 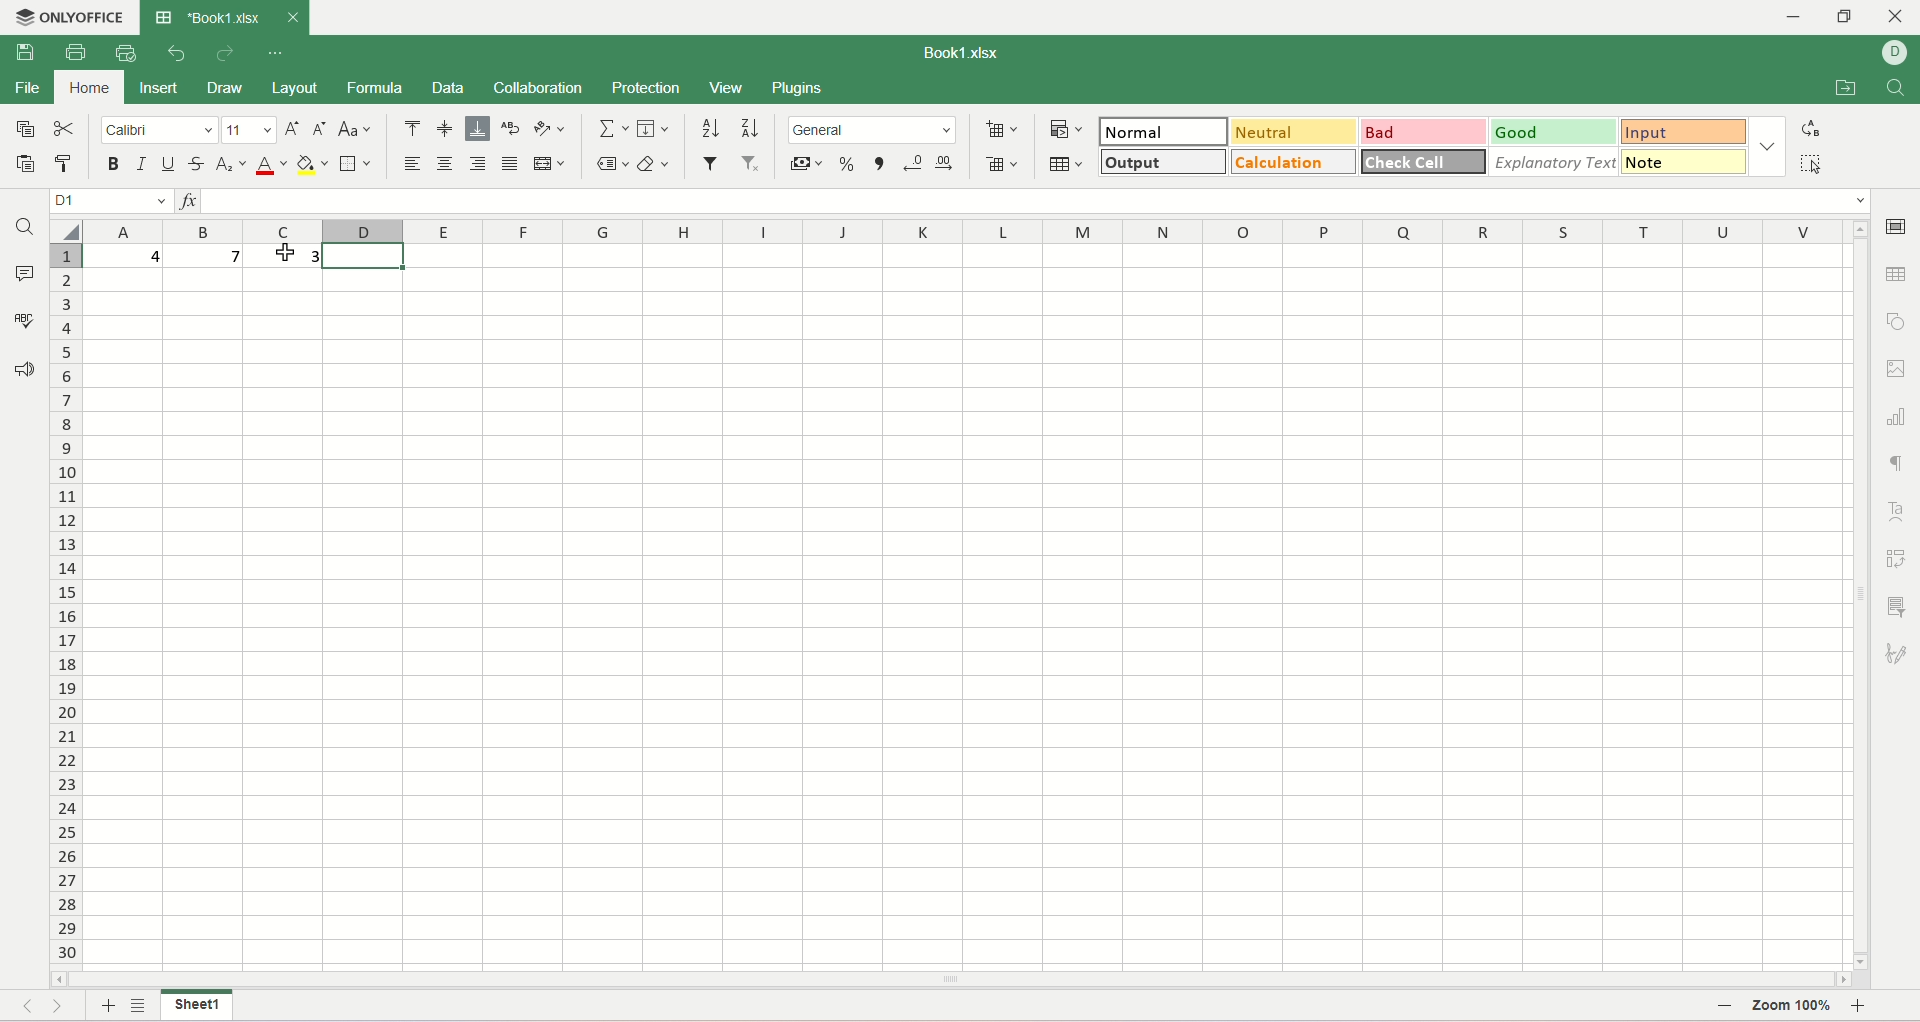 What do you see at coordinates (1421, 162) in the screenshot?
I see `check cell` at bounding box center [1421, 162].